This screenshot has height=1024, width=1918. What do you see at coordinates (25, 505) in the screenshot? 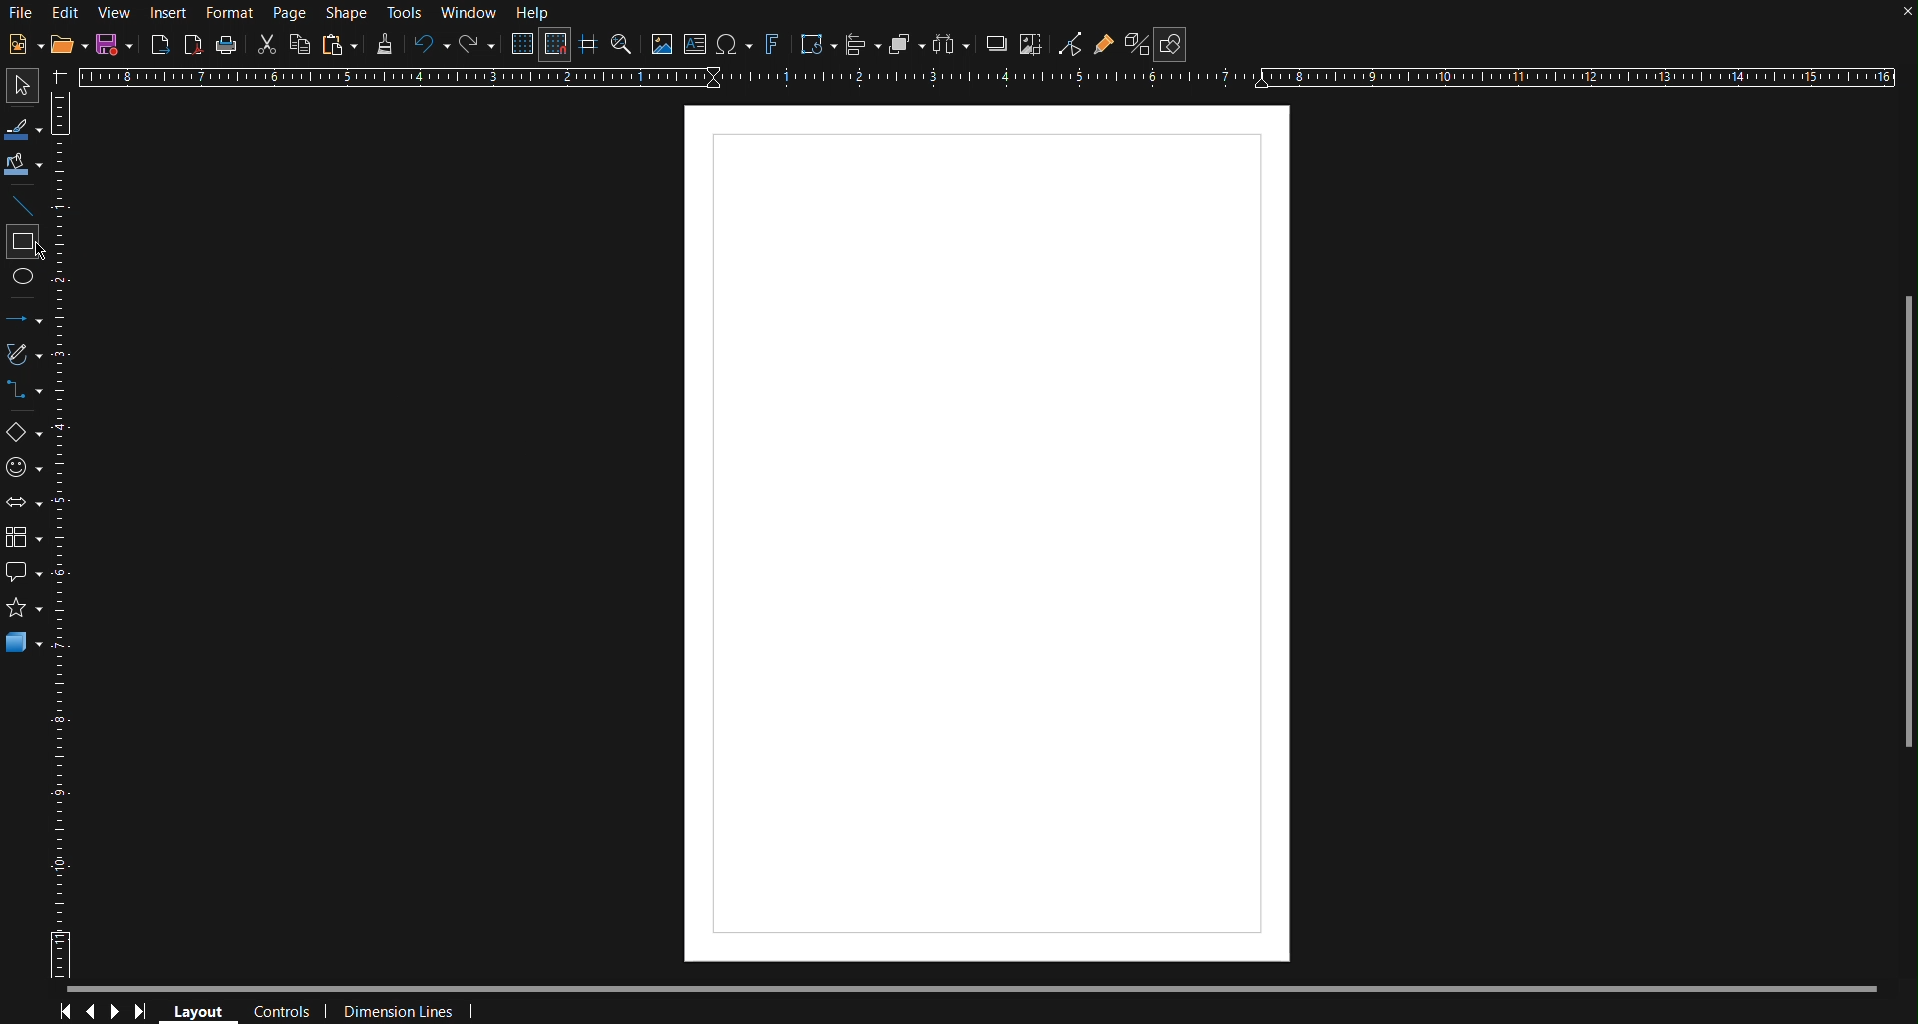
I see `Block Arrows` at bounding box center [25, 505].